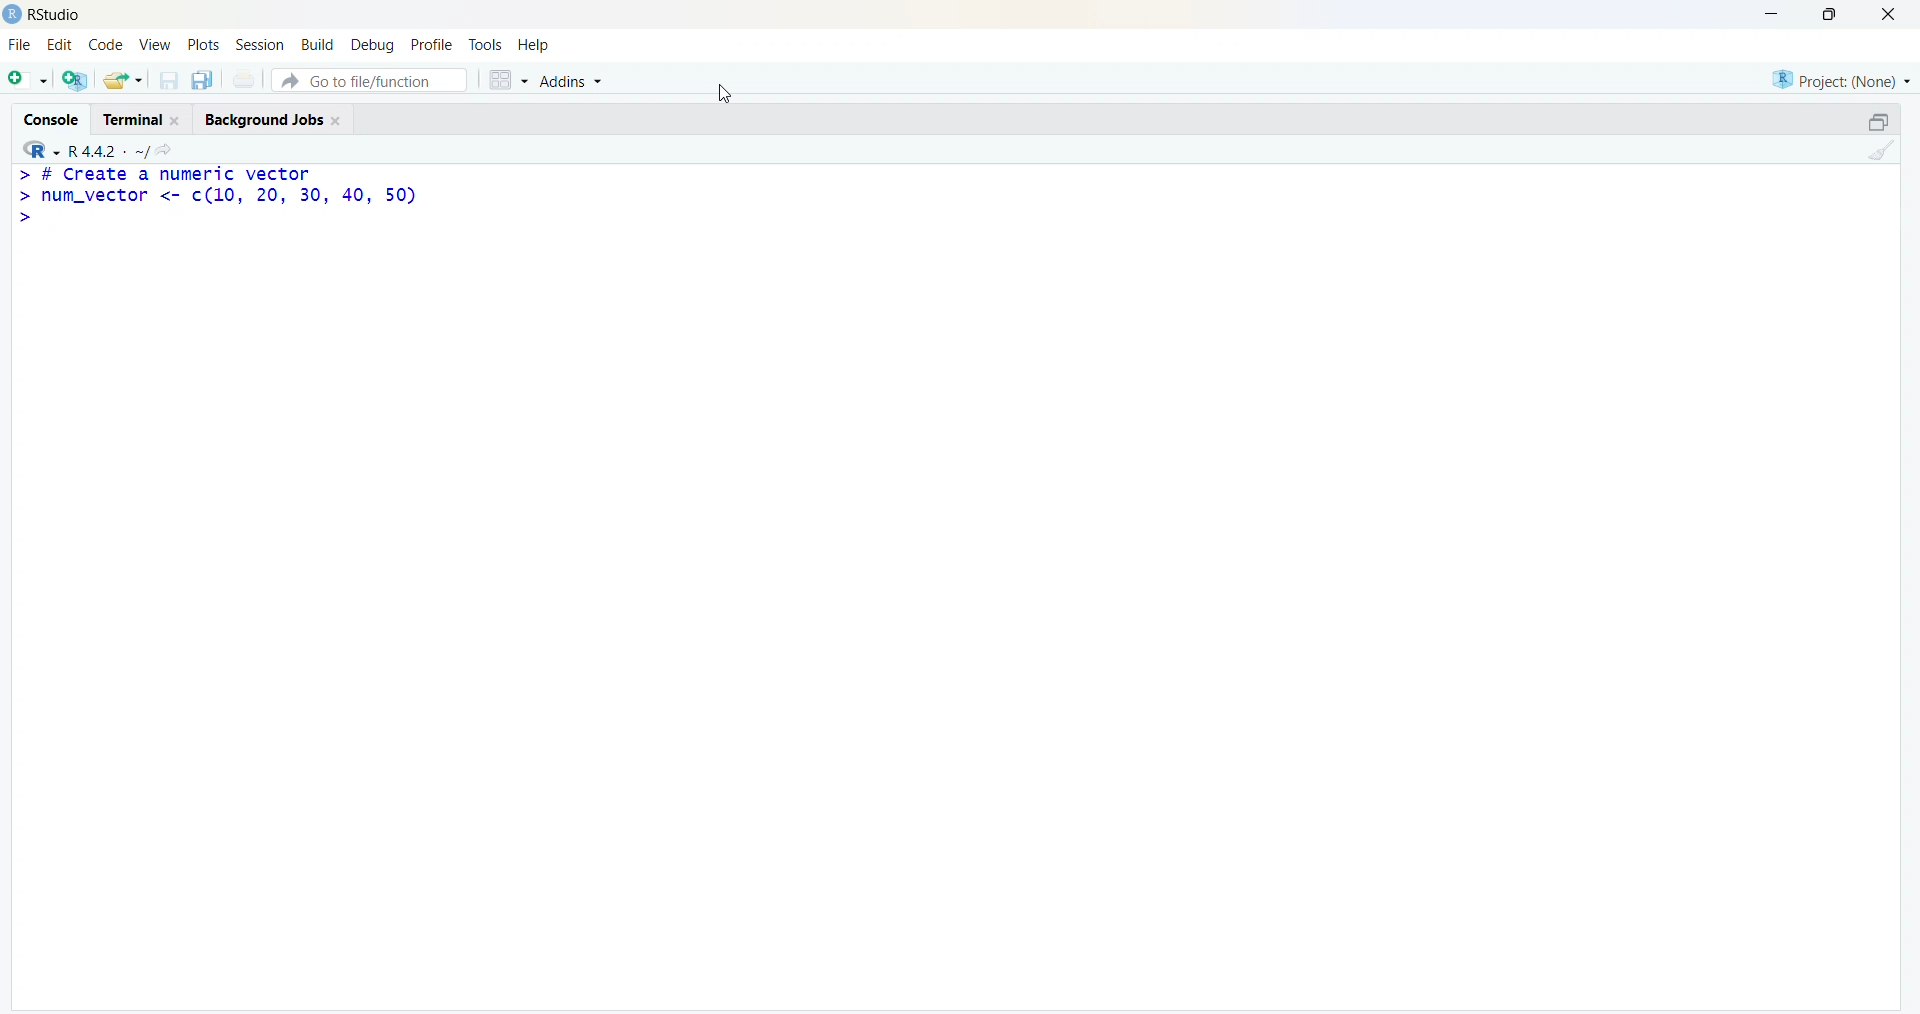 This screenshot has height=1014, width=1920. Describe the element at coordinates (434, 44) in the screenshot. I see `profile` at that location.